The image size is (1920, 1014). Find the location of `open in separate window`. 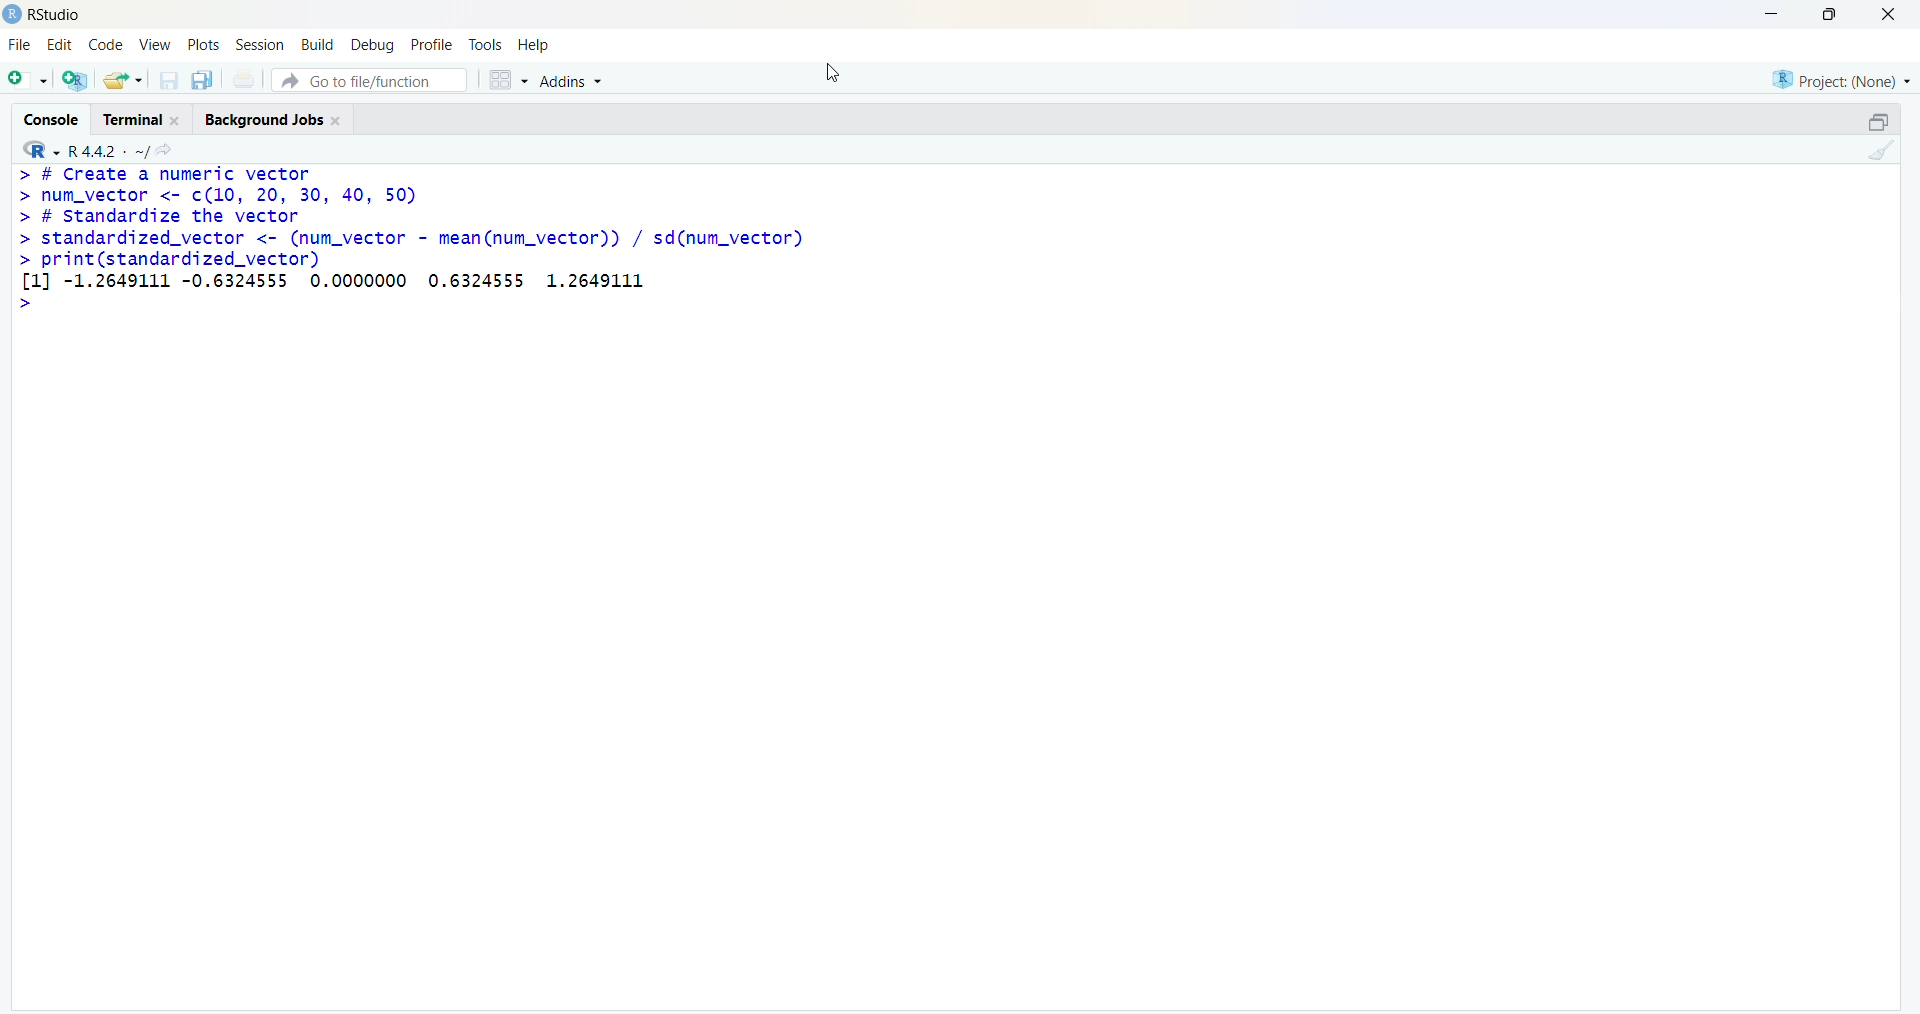

open in separate window is located at coordinates (1881, 121).